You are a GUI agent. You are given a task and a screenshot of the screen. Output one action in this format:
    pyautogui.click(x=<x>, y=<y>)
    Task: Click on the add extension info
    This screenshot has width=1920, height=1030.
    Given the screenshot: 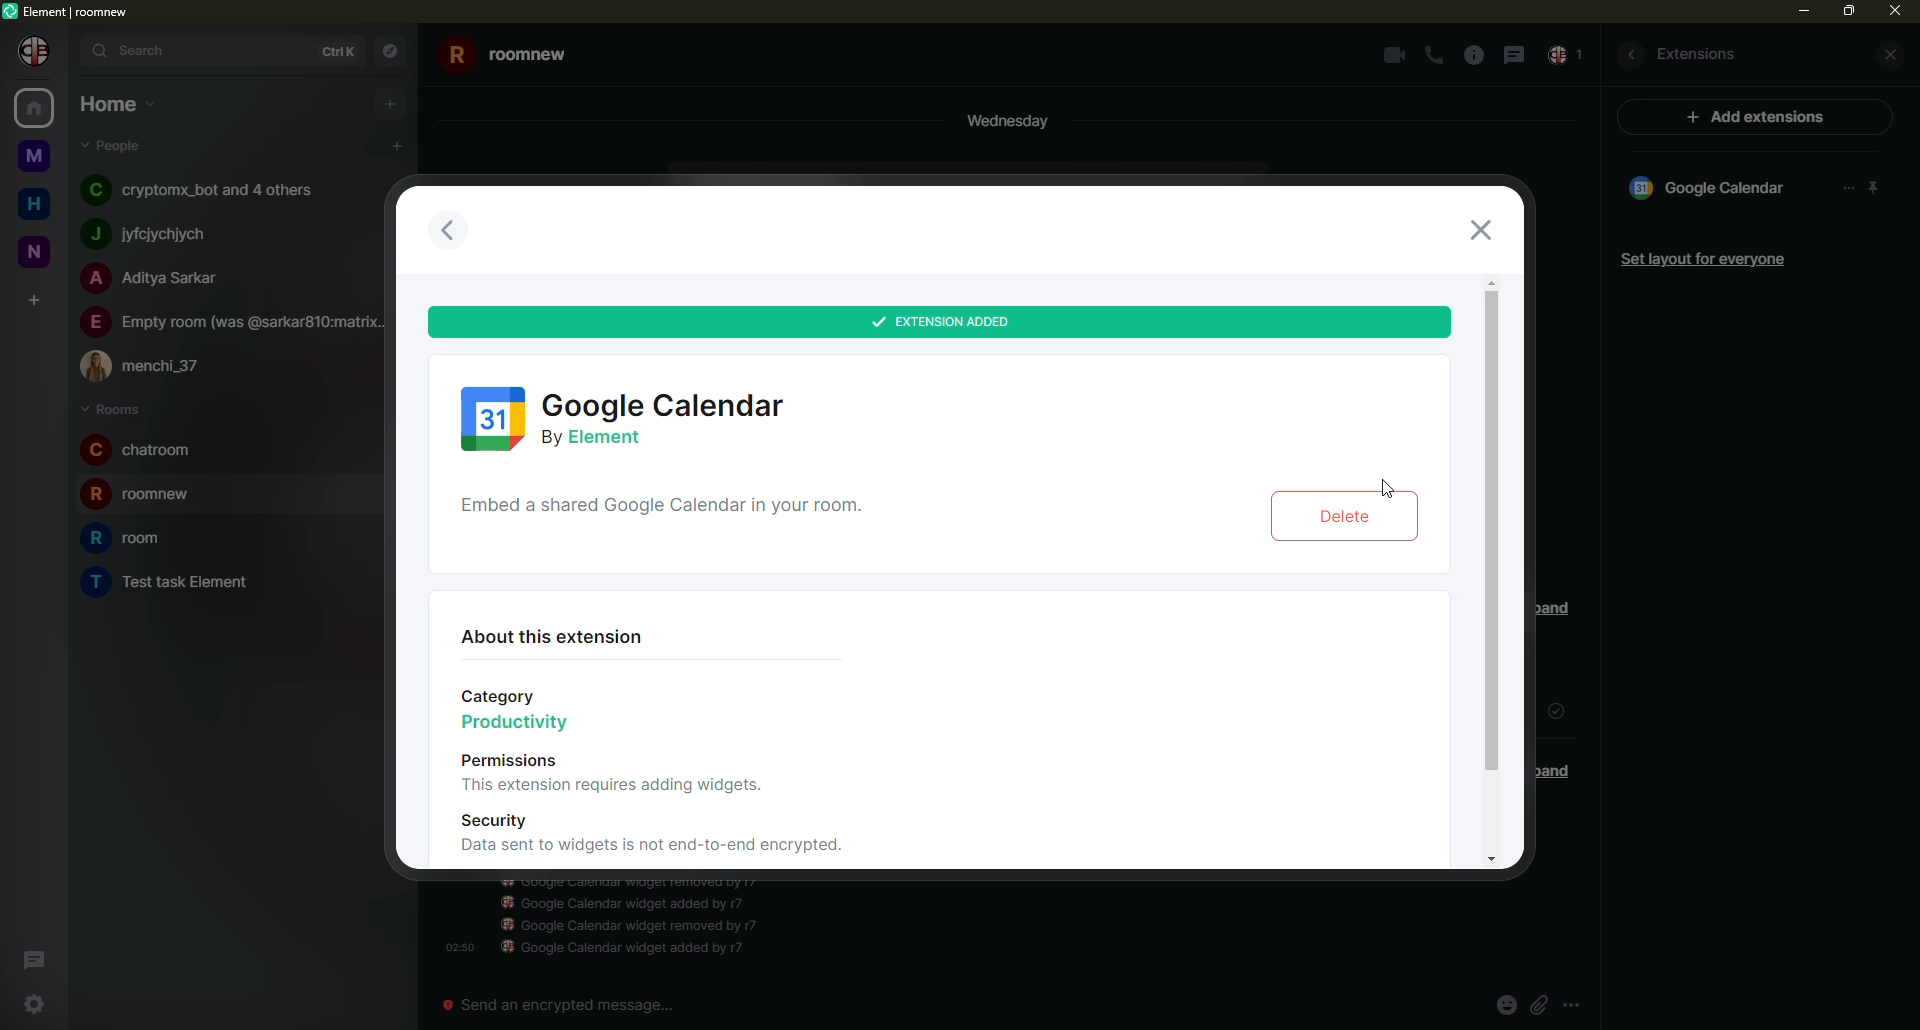 What is the action you would take?
    pyautogui.click(x=1751, y=688)
    